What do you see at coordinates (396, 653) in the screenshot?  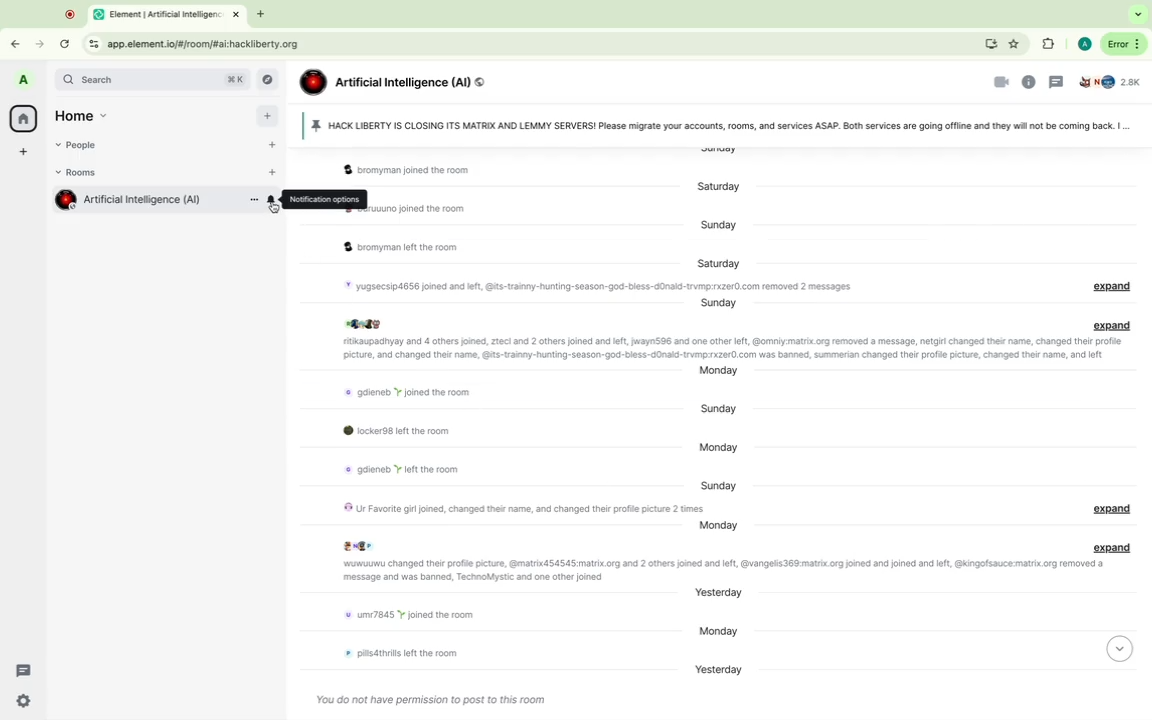 I see `Message` at bounding box center [396, 653].